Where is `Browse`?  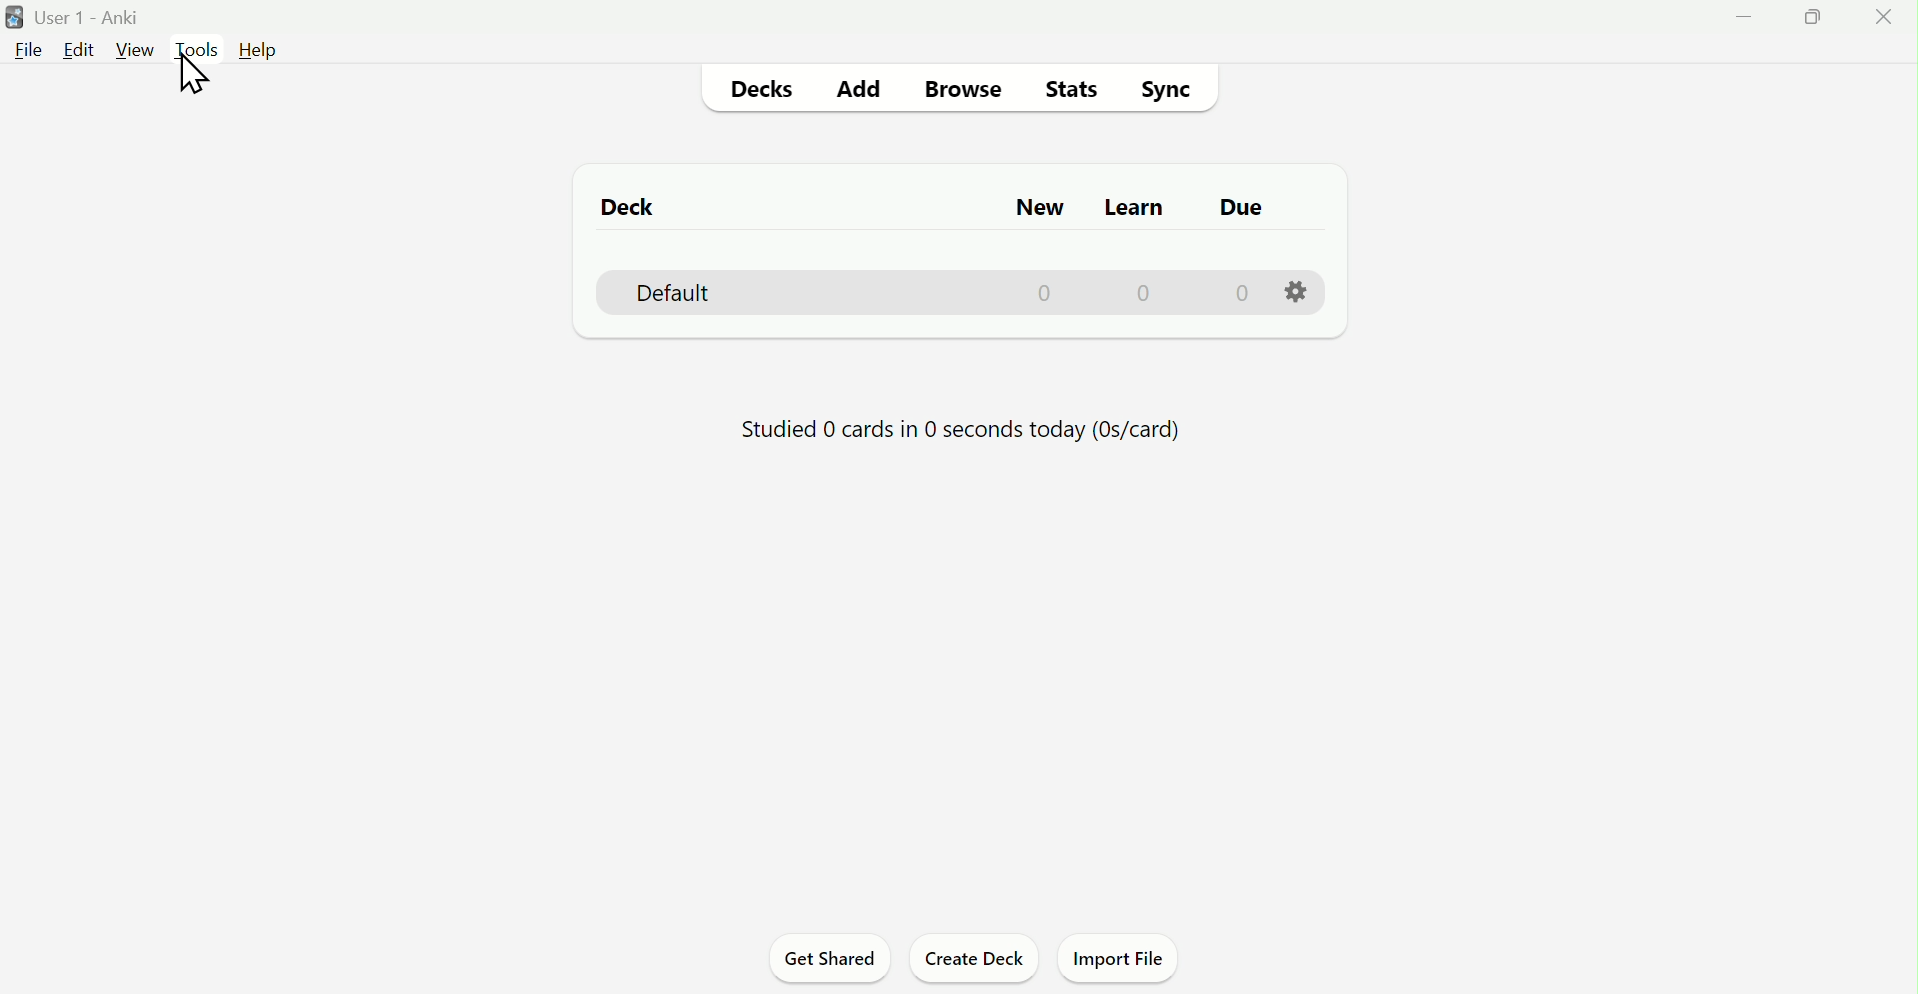 Browse is located at coordinates (969, 93).